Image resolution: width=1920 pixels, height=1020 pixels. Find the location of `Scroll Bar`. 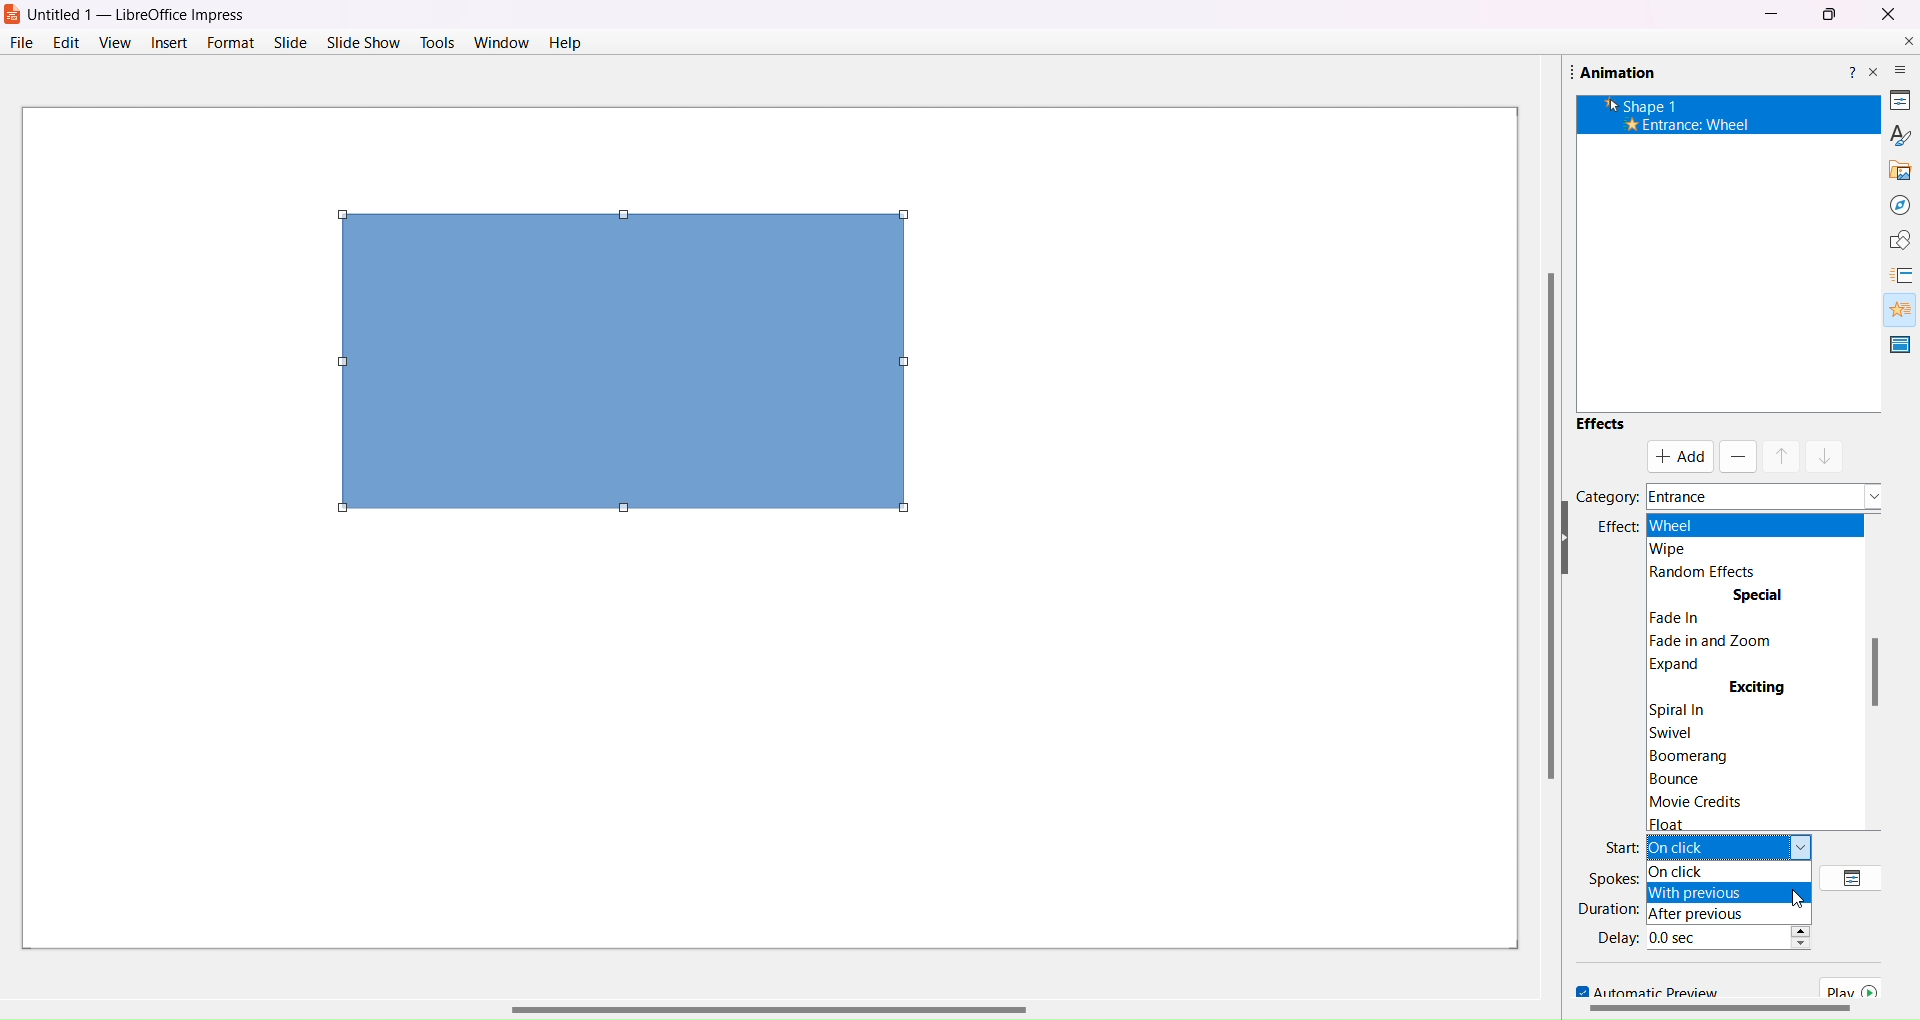

Scroll Bar is located at coordinates (1717, 1011).